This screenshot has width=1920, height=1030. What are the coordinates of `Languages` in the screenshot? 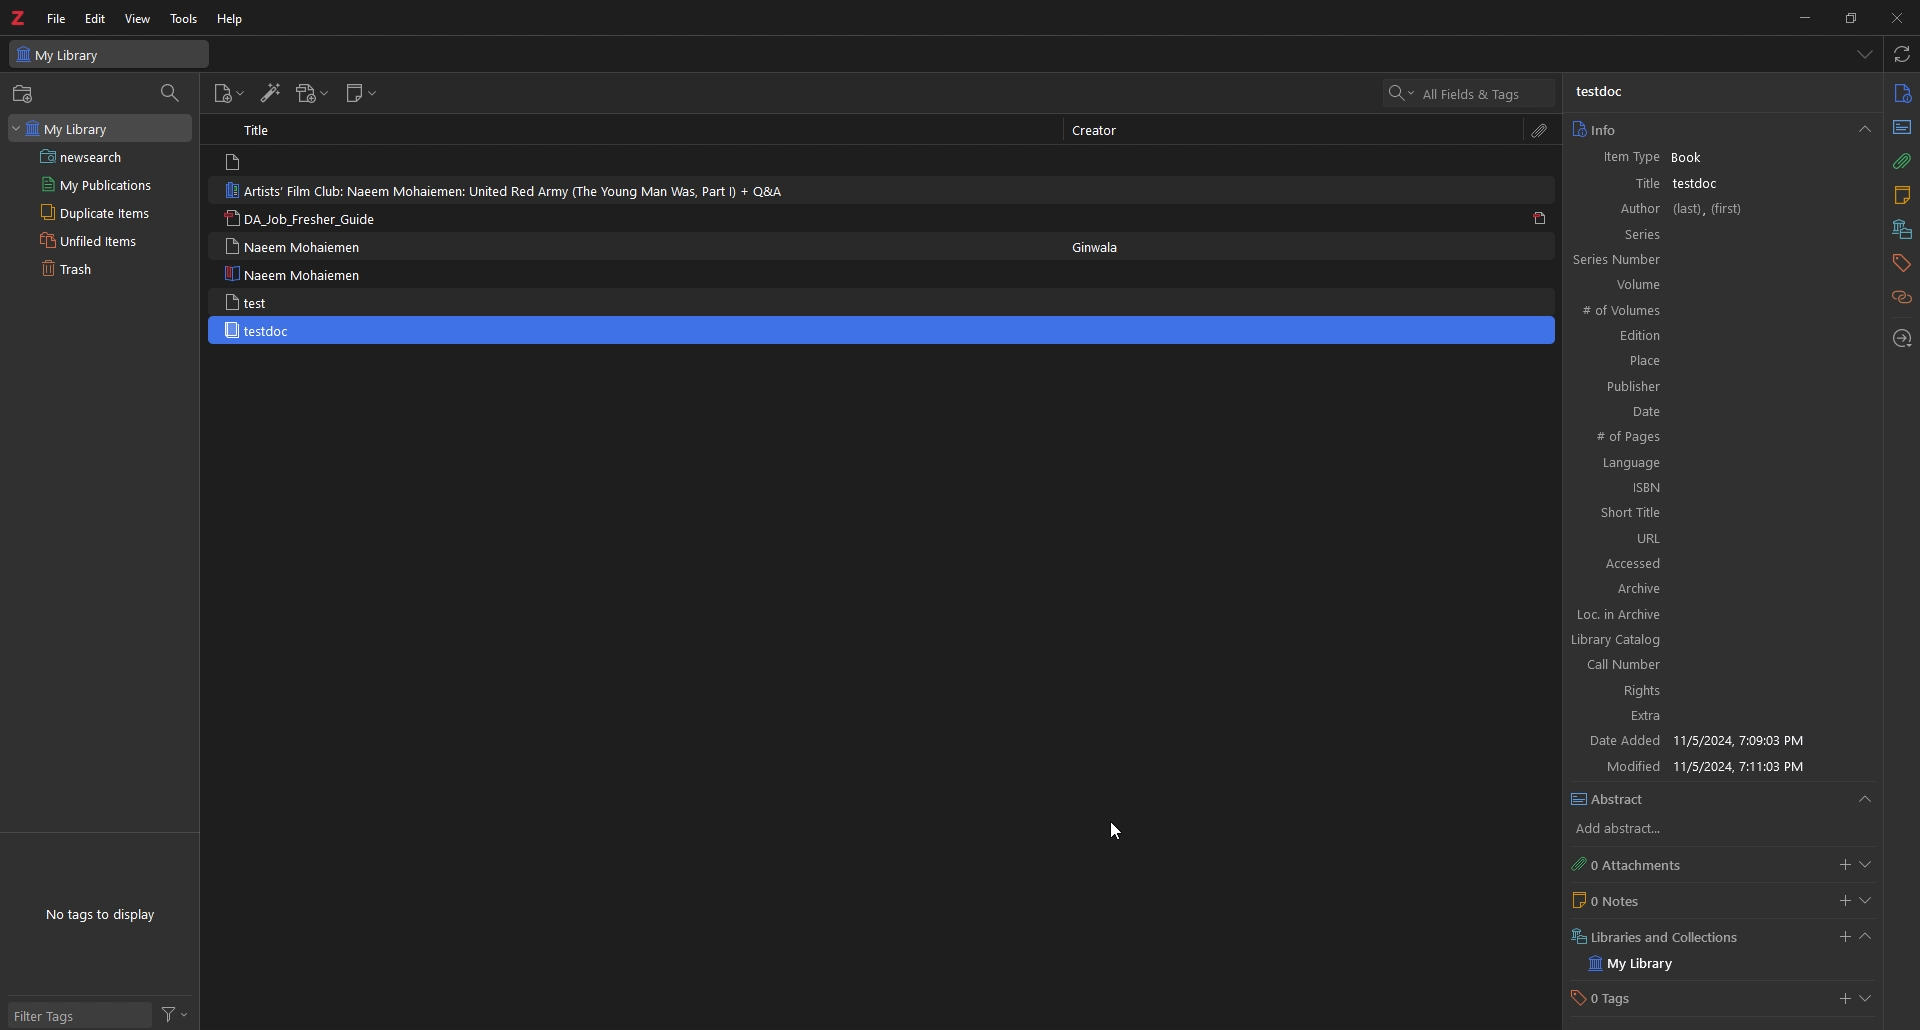 It's located at (1713, 464).